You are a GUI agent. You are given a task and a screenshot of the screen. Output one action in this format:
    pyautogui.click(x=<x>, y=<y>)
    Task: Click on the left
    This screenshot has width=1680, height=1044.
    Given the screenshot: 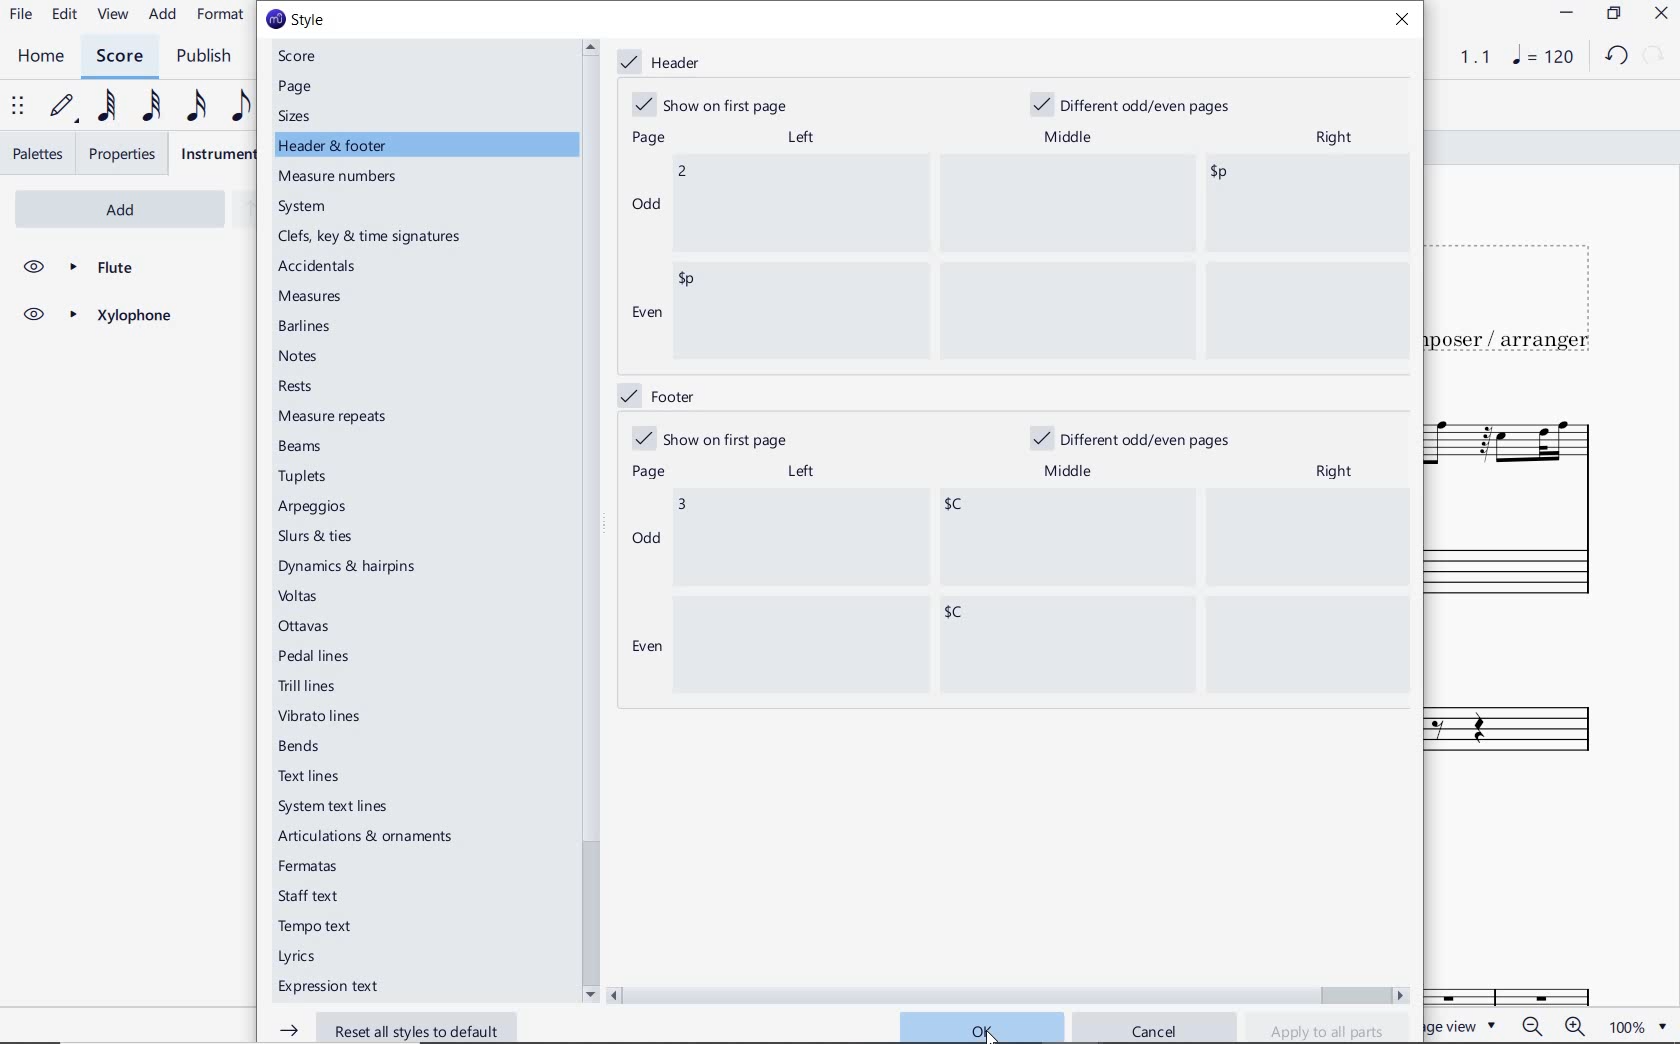 What is the action you would take?
    pyautogui.click(x=800, y=472)
    